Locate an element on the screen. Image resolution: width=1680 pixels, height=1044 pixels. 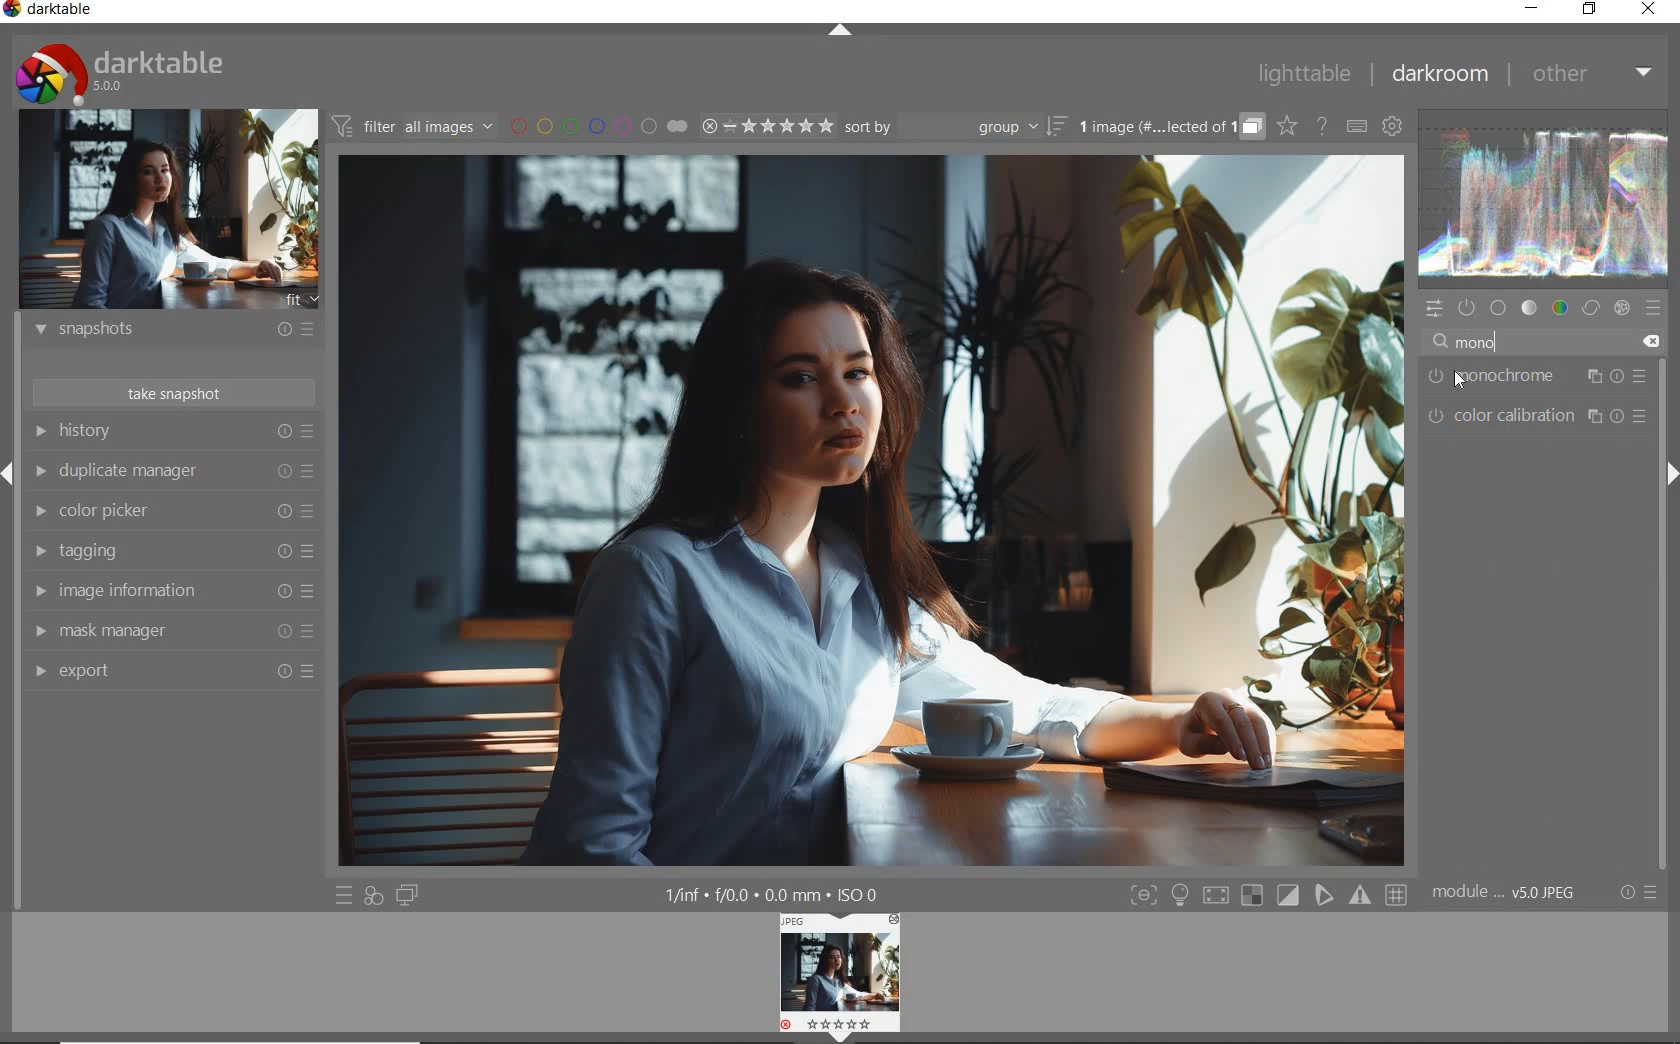
input value is located at coordinates (1547, 339).